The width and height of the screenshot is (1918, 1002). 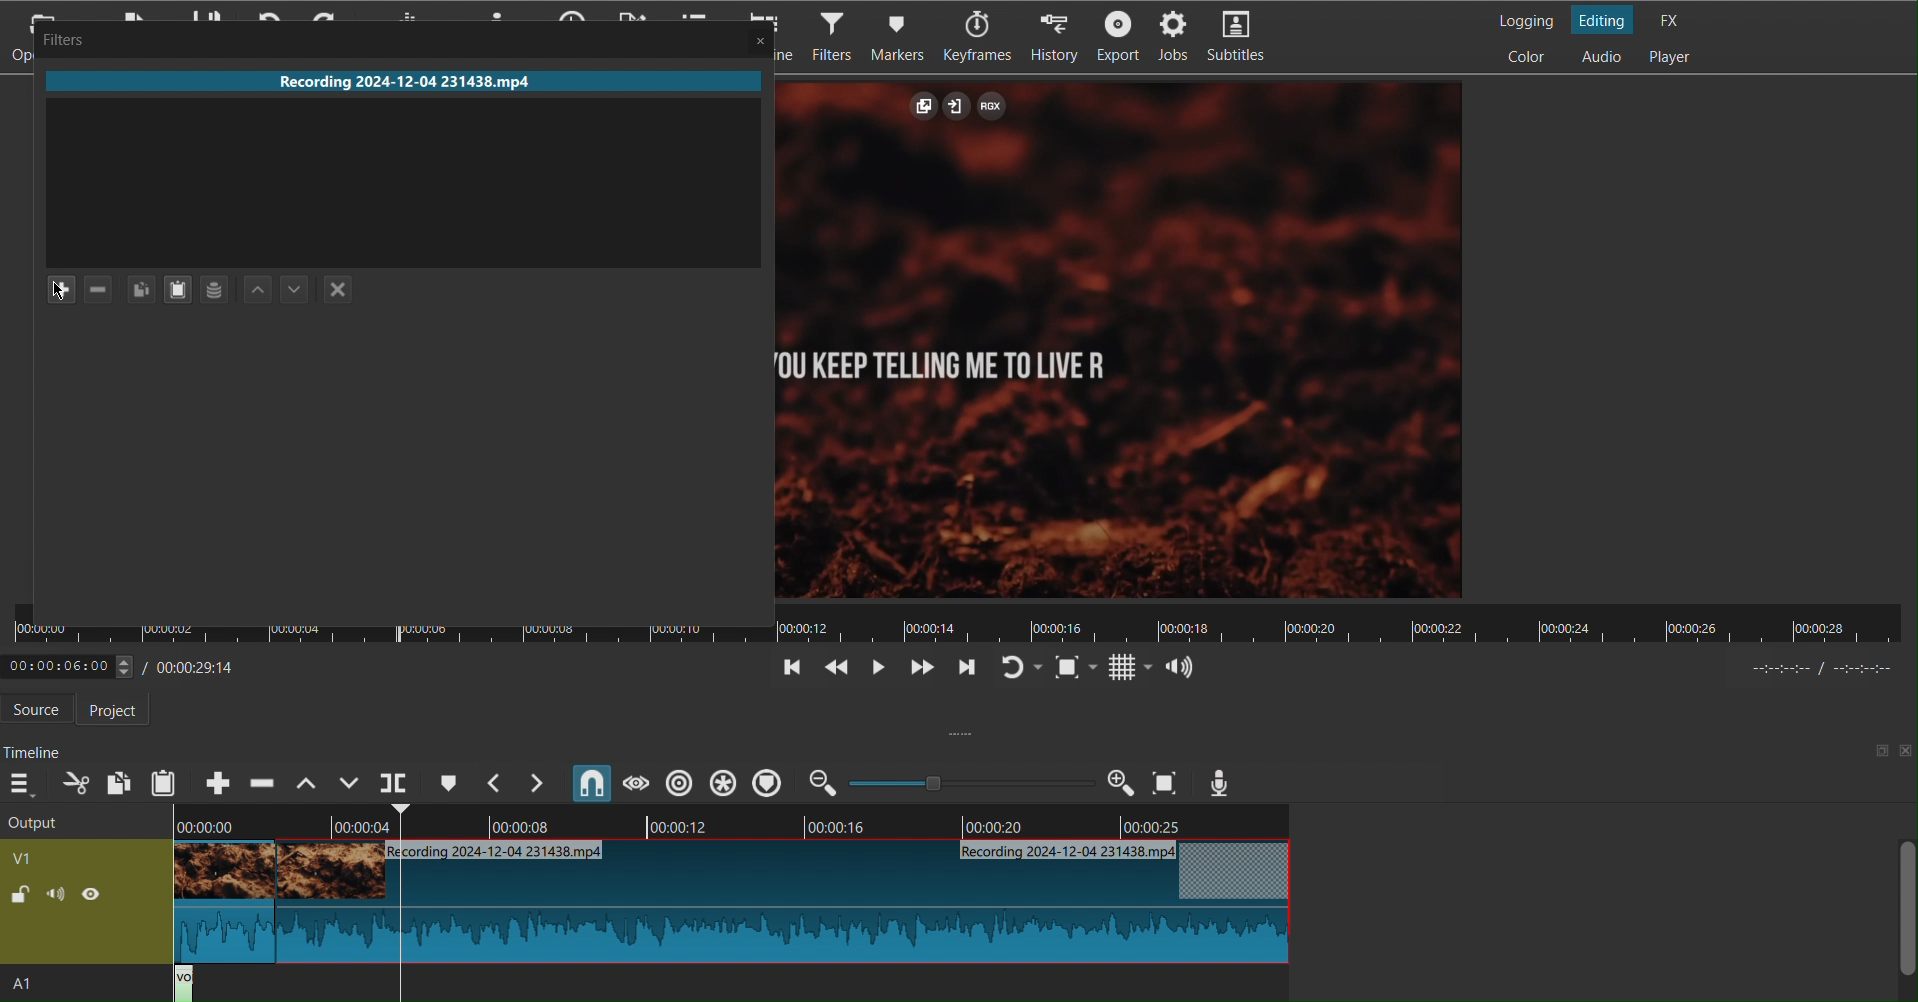 What do you see at coordinates (1606, 19) in the screenshot?
I see `Editing` at bounding box center [1606, 19].